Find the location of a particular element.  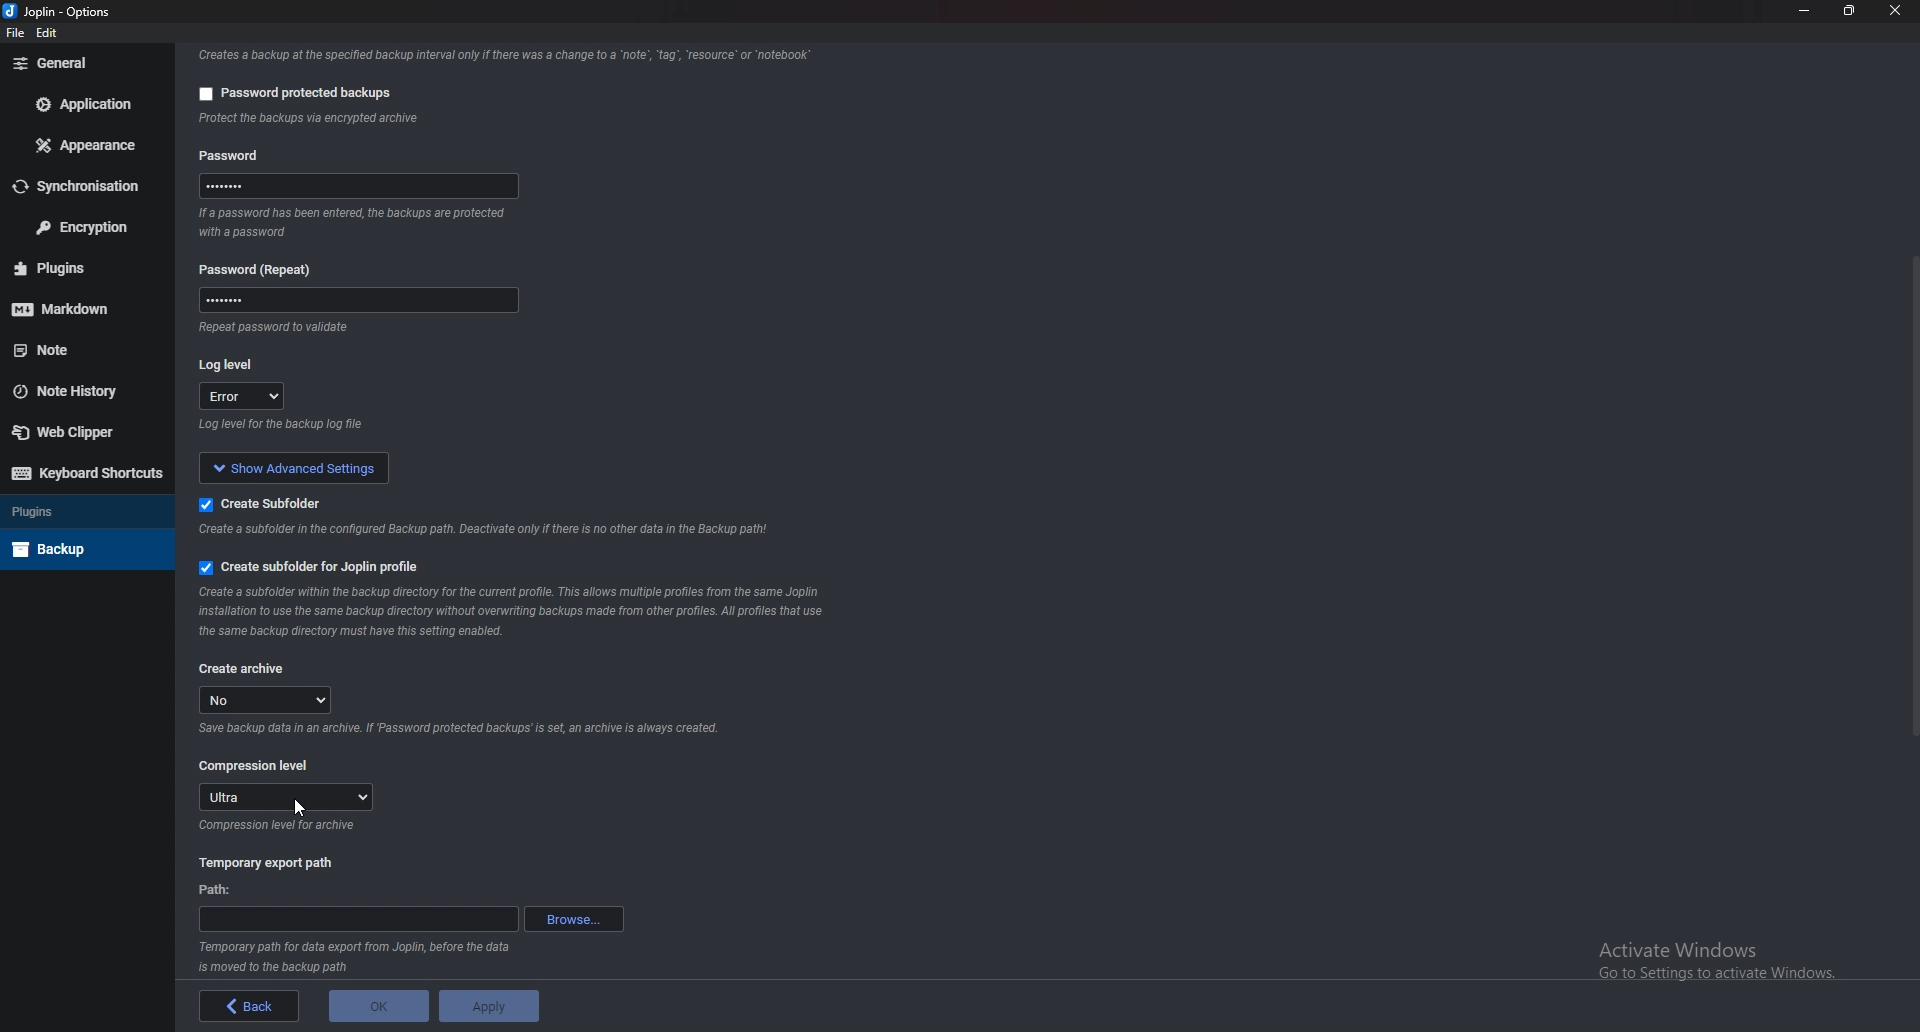

password is located at coordinates (234, 153).